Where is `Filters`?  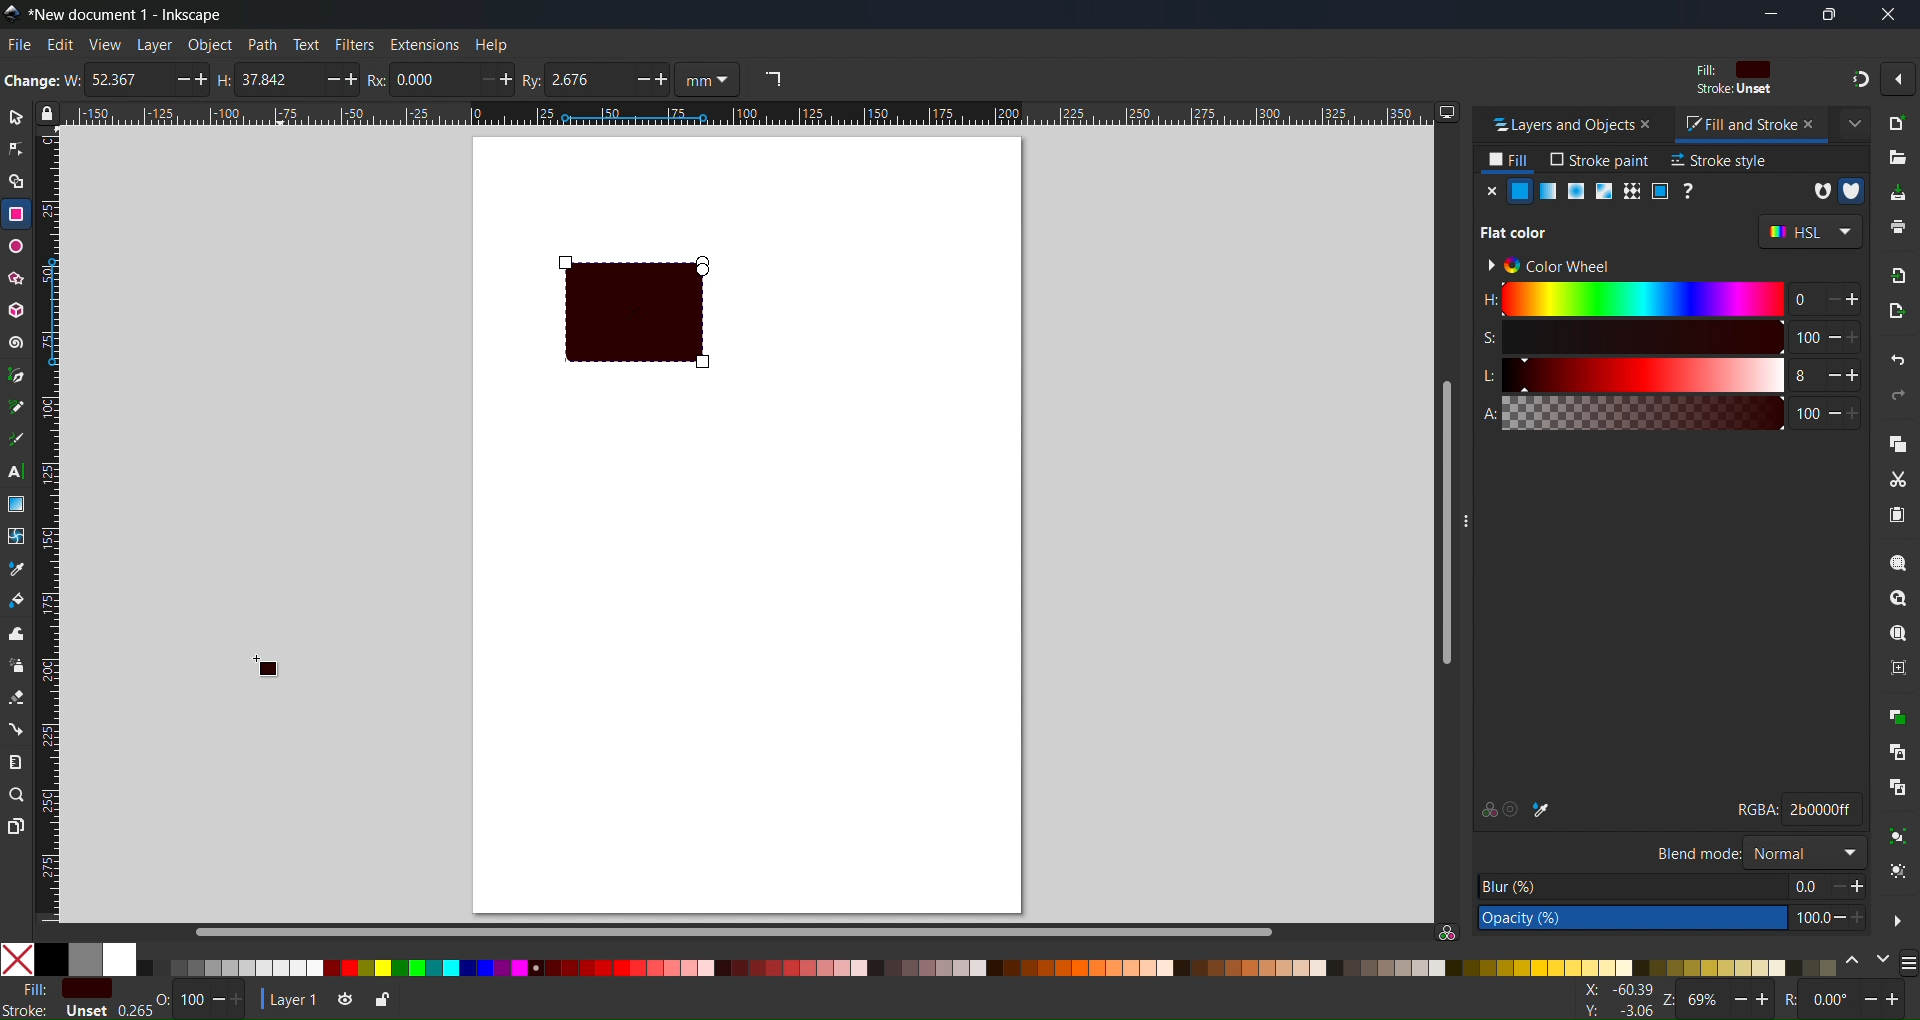
Filters is located at coordinates (354, 44).